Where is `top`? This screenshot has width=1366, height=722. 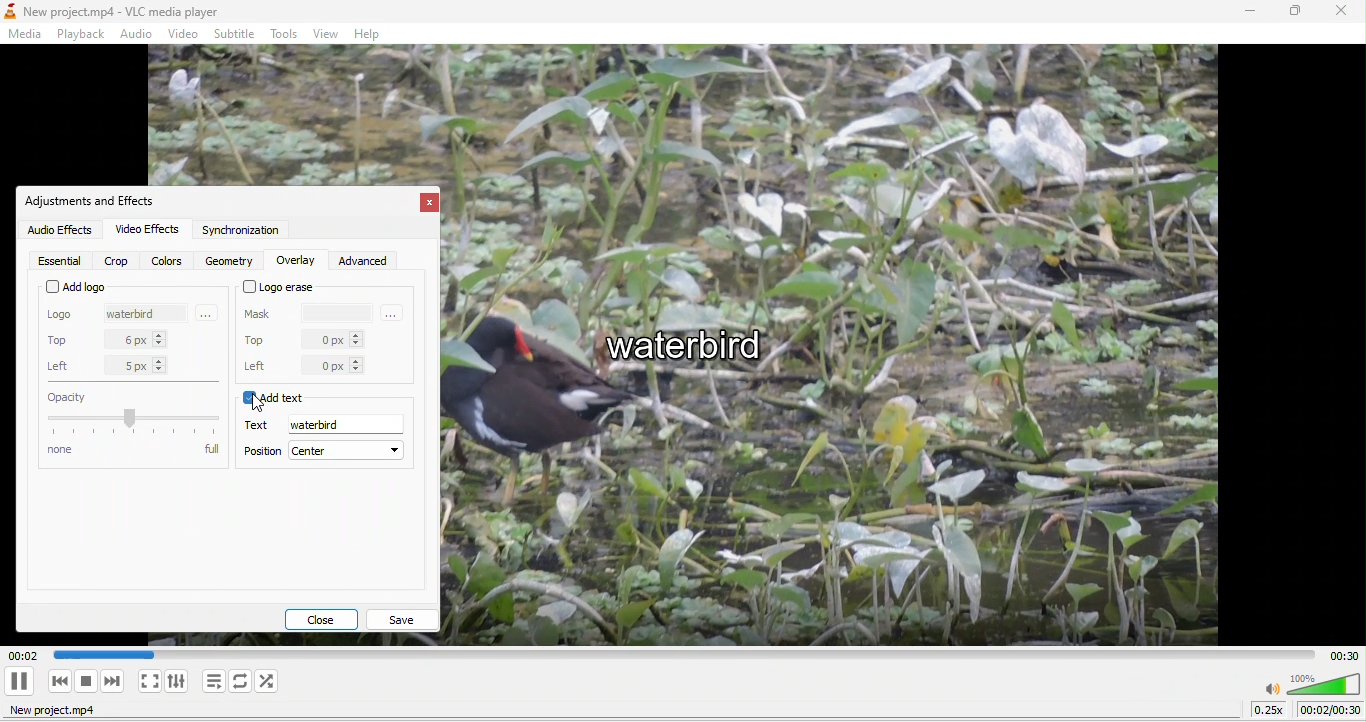 top is located at coordinates (63, 340).